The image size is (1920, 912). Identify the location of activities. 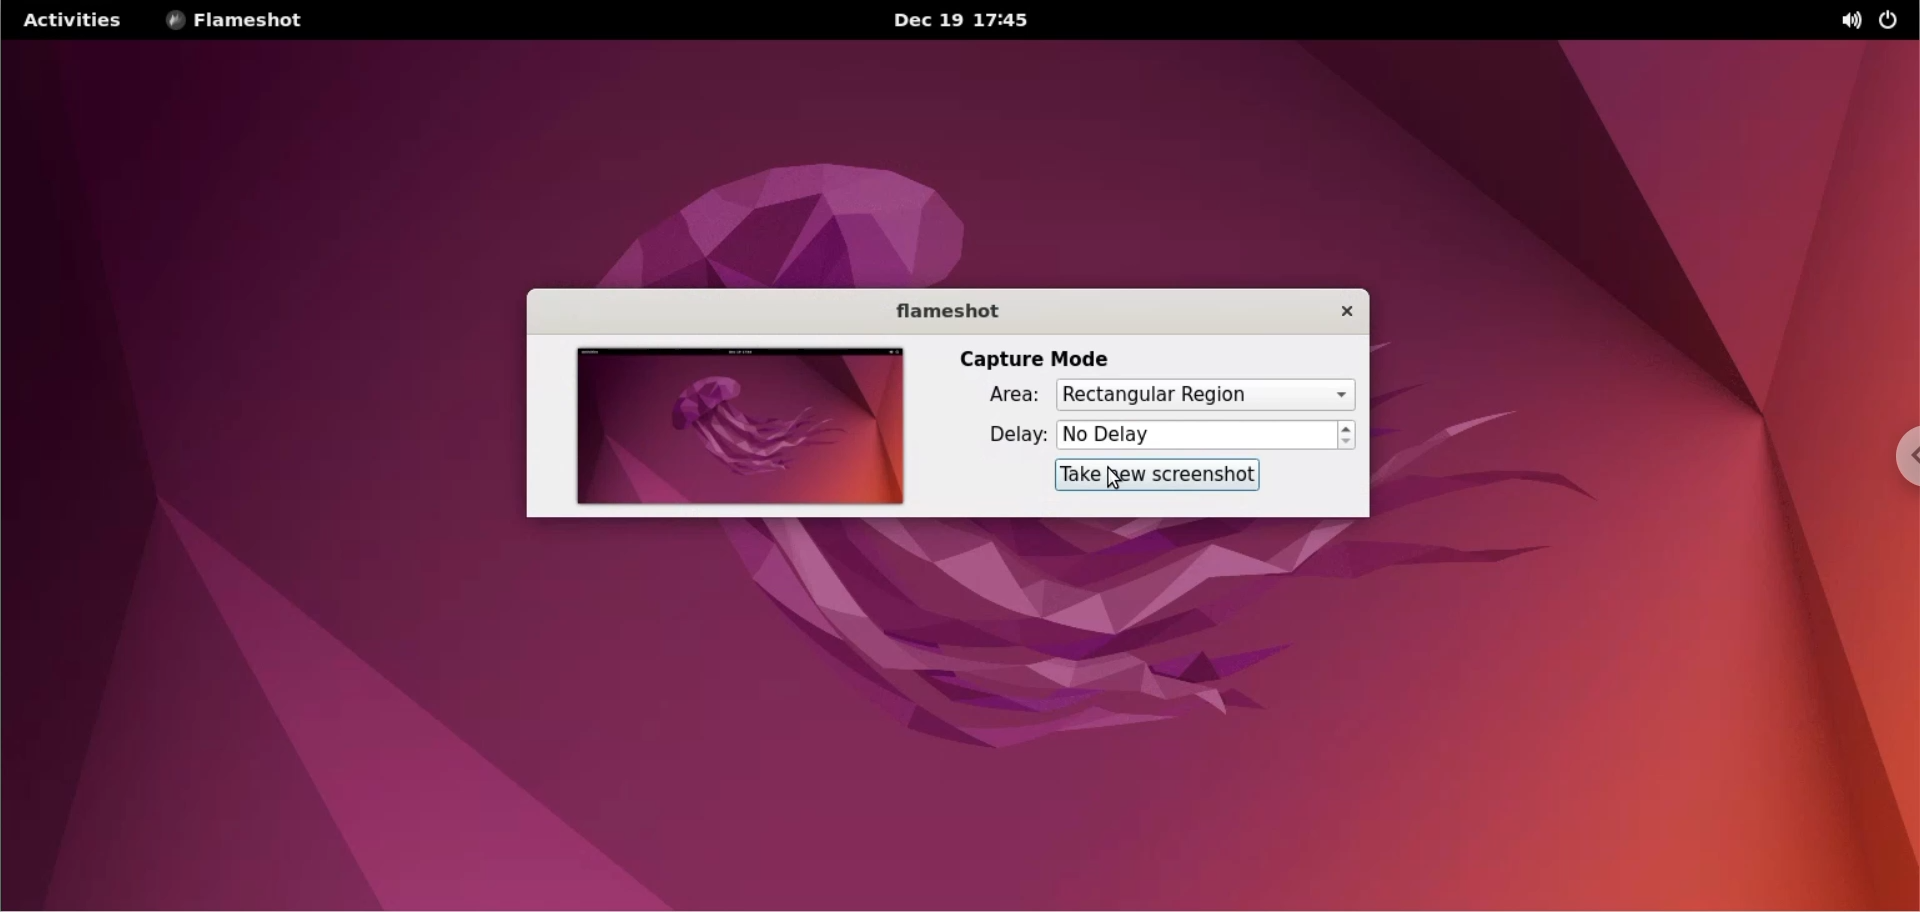
(79, 21).